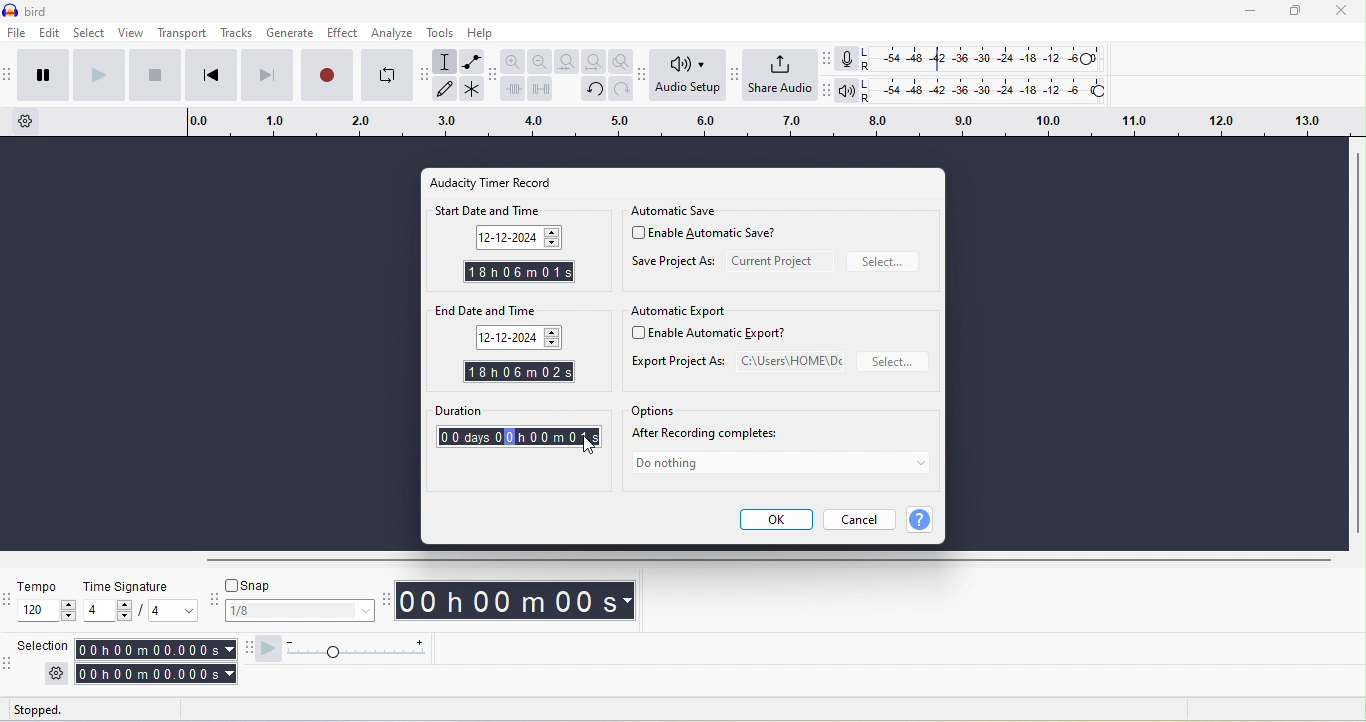 The image size is (1366, 722). What do you see at coordinates (325, 78) in the screenshot?
I see `record/record new track` at bounding box center [325, 78].